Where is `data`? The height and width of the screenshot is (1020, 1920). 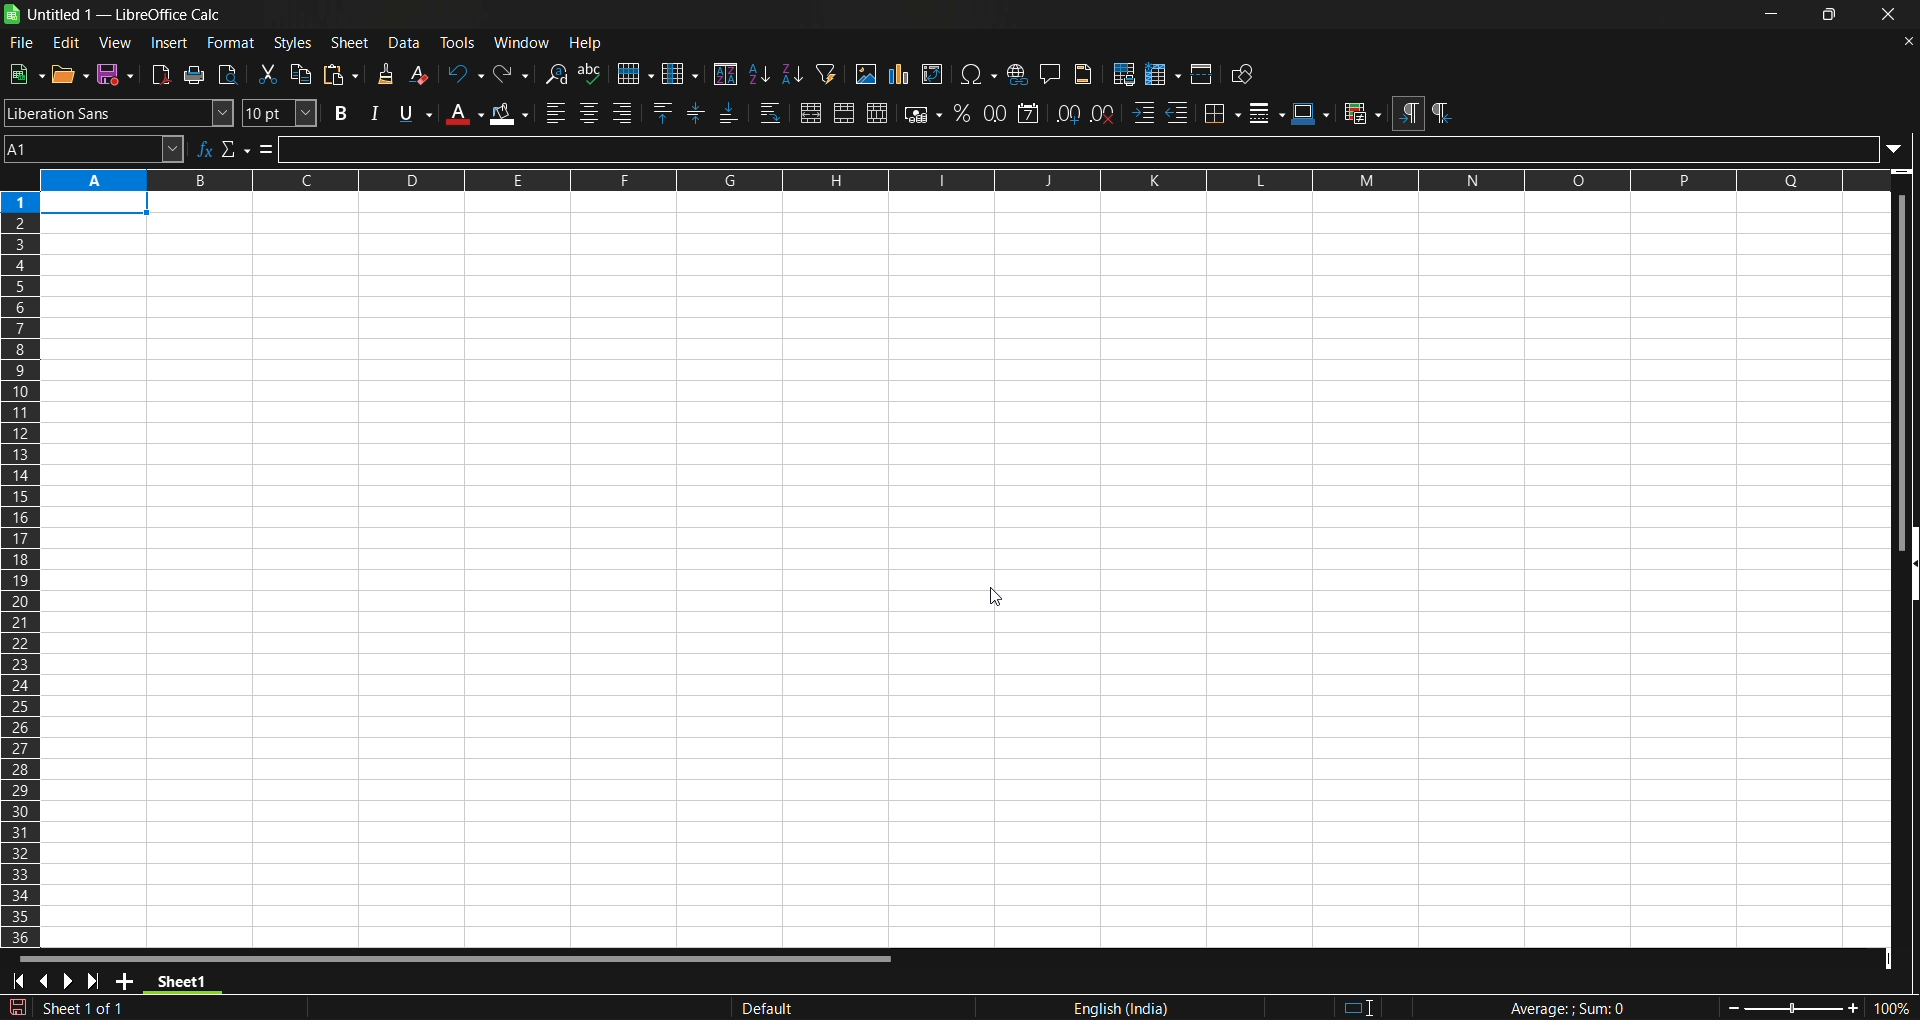 data is located at coordinates (409, 42).